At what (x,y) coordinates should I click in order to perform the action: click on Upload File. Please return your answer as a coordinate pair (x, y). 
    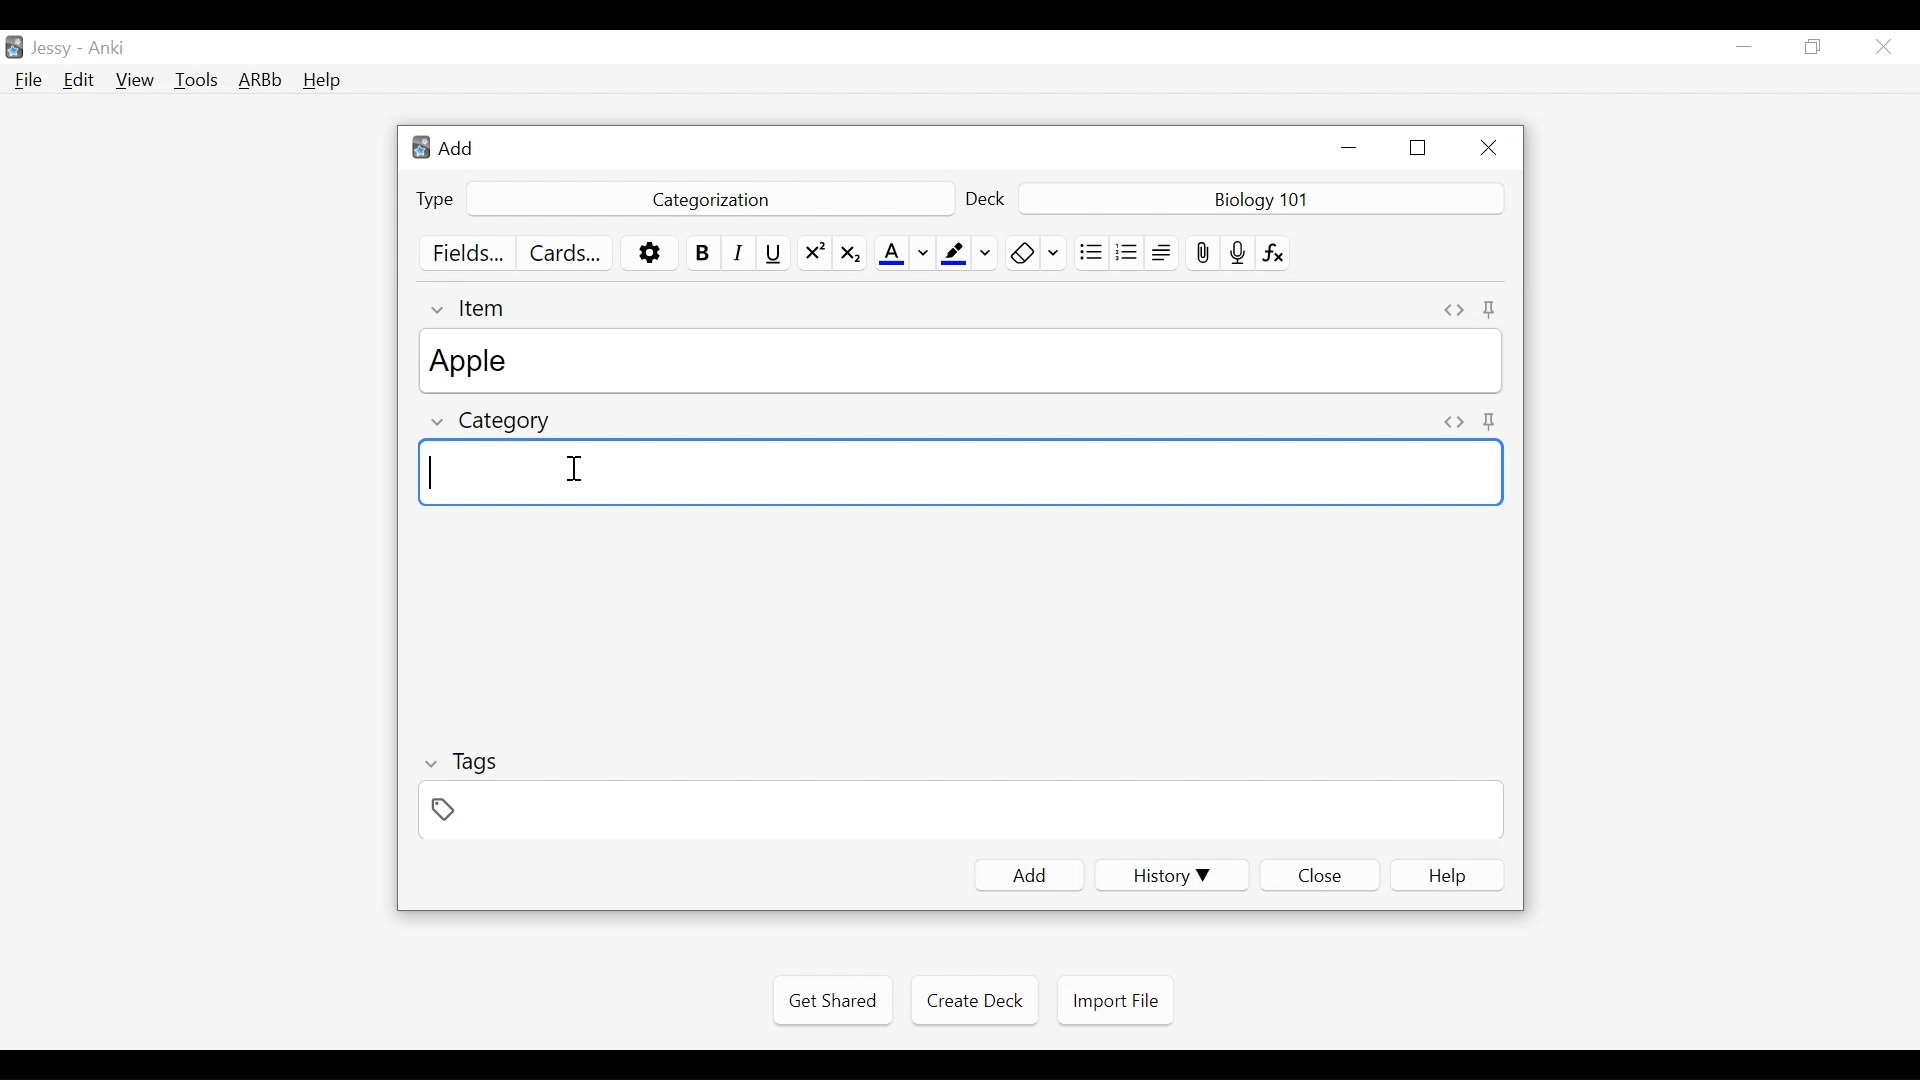
    Looking at the image, I should click on (1202, 253).